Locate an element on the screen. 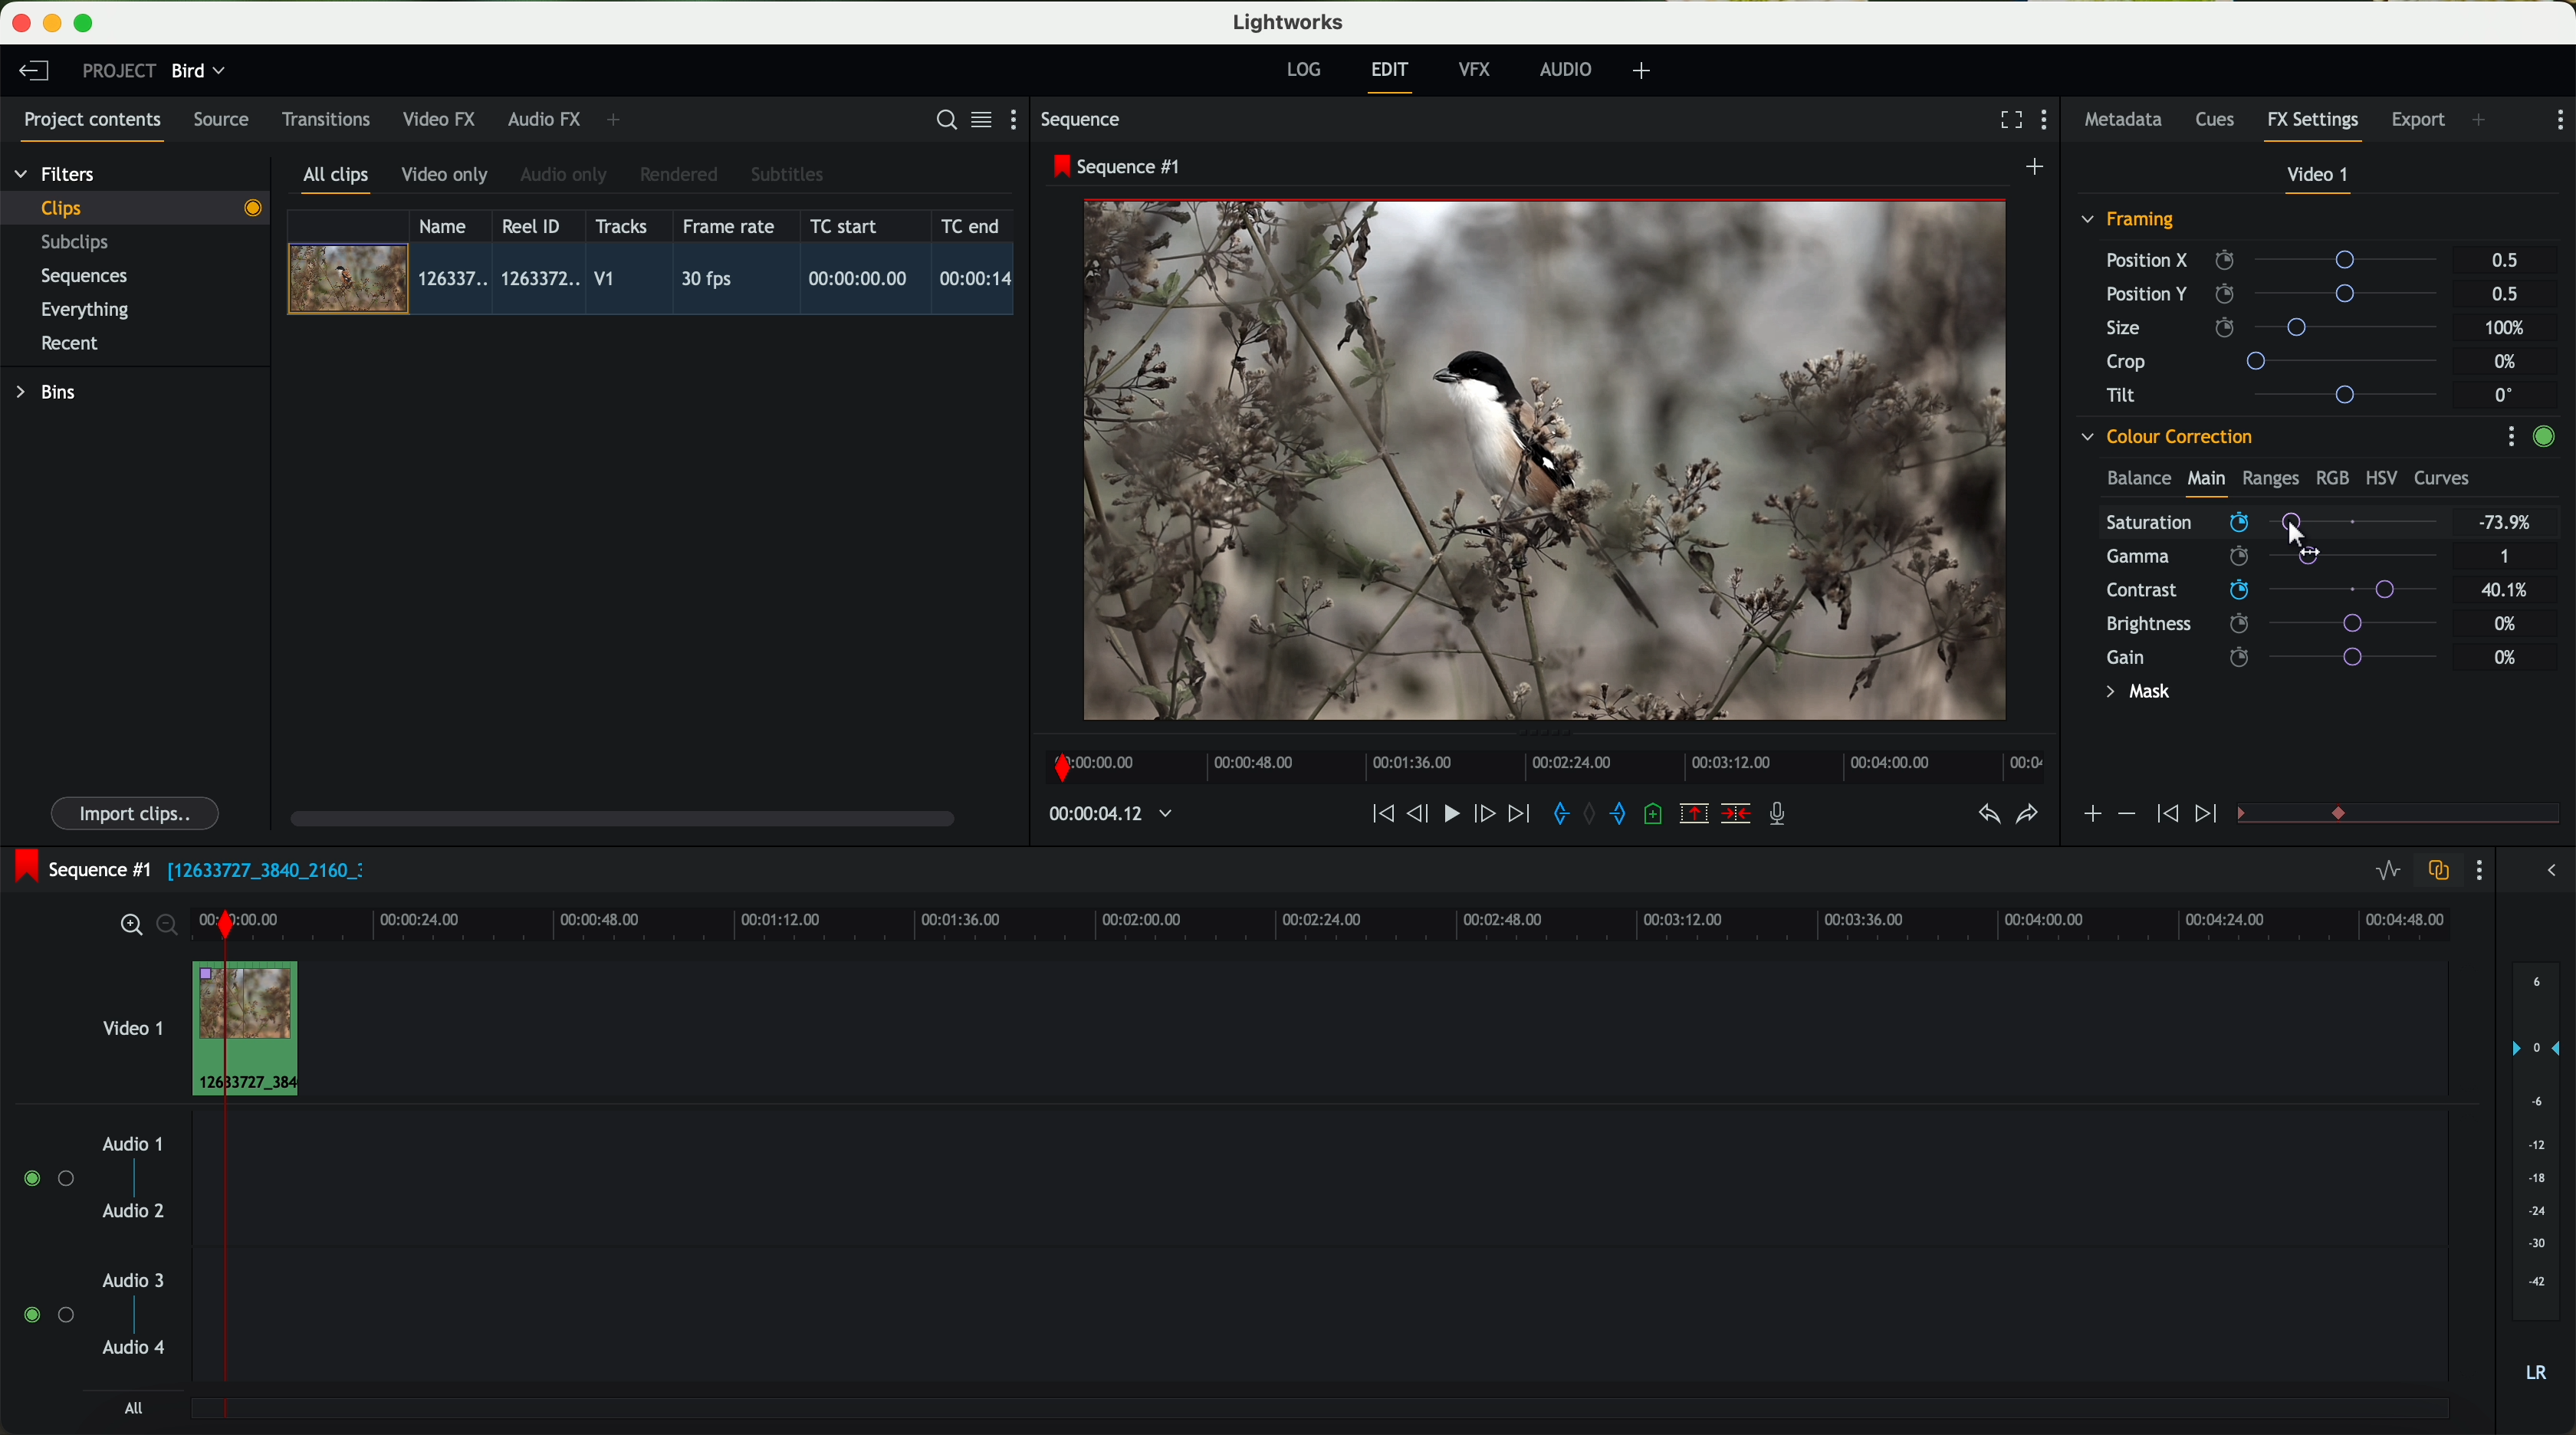 The image size is (2576, 1435). video 1 is located at coordinates (2320, 179).